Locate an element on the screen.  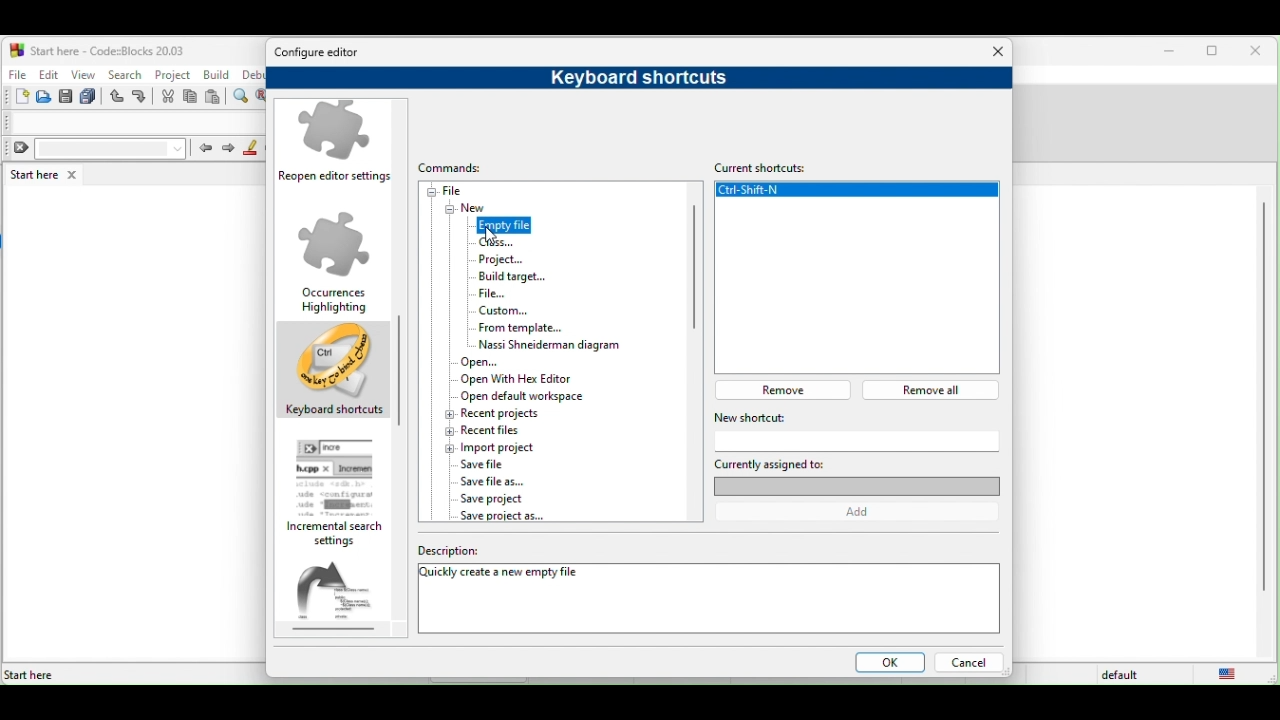
custom is located at coordinates (522, 311).